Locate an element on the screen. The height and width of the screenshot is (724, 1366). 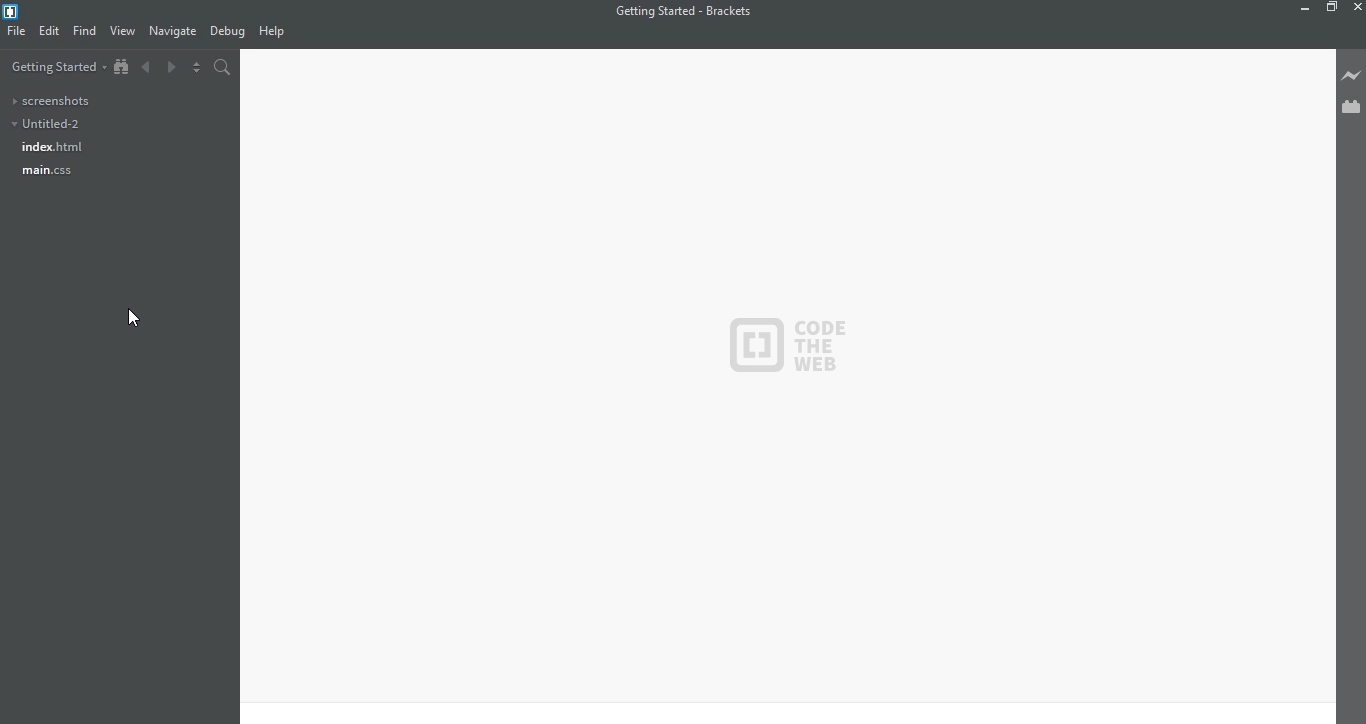
file is located at coordinates (17, 32).